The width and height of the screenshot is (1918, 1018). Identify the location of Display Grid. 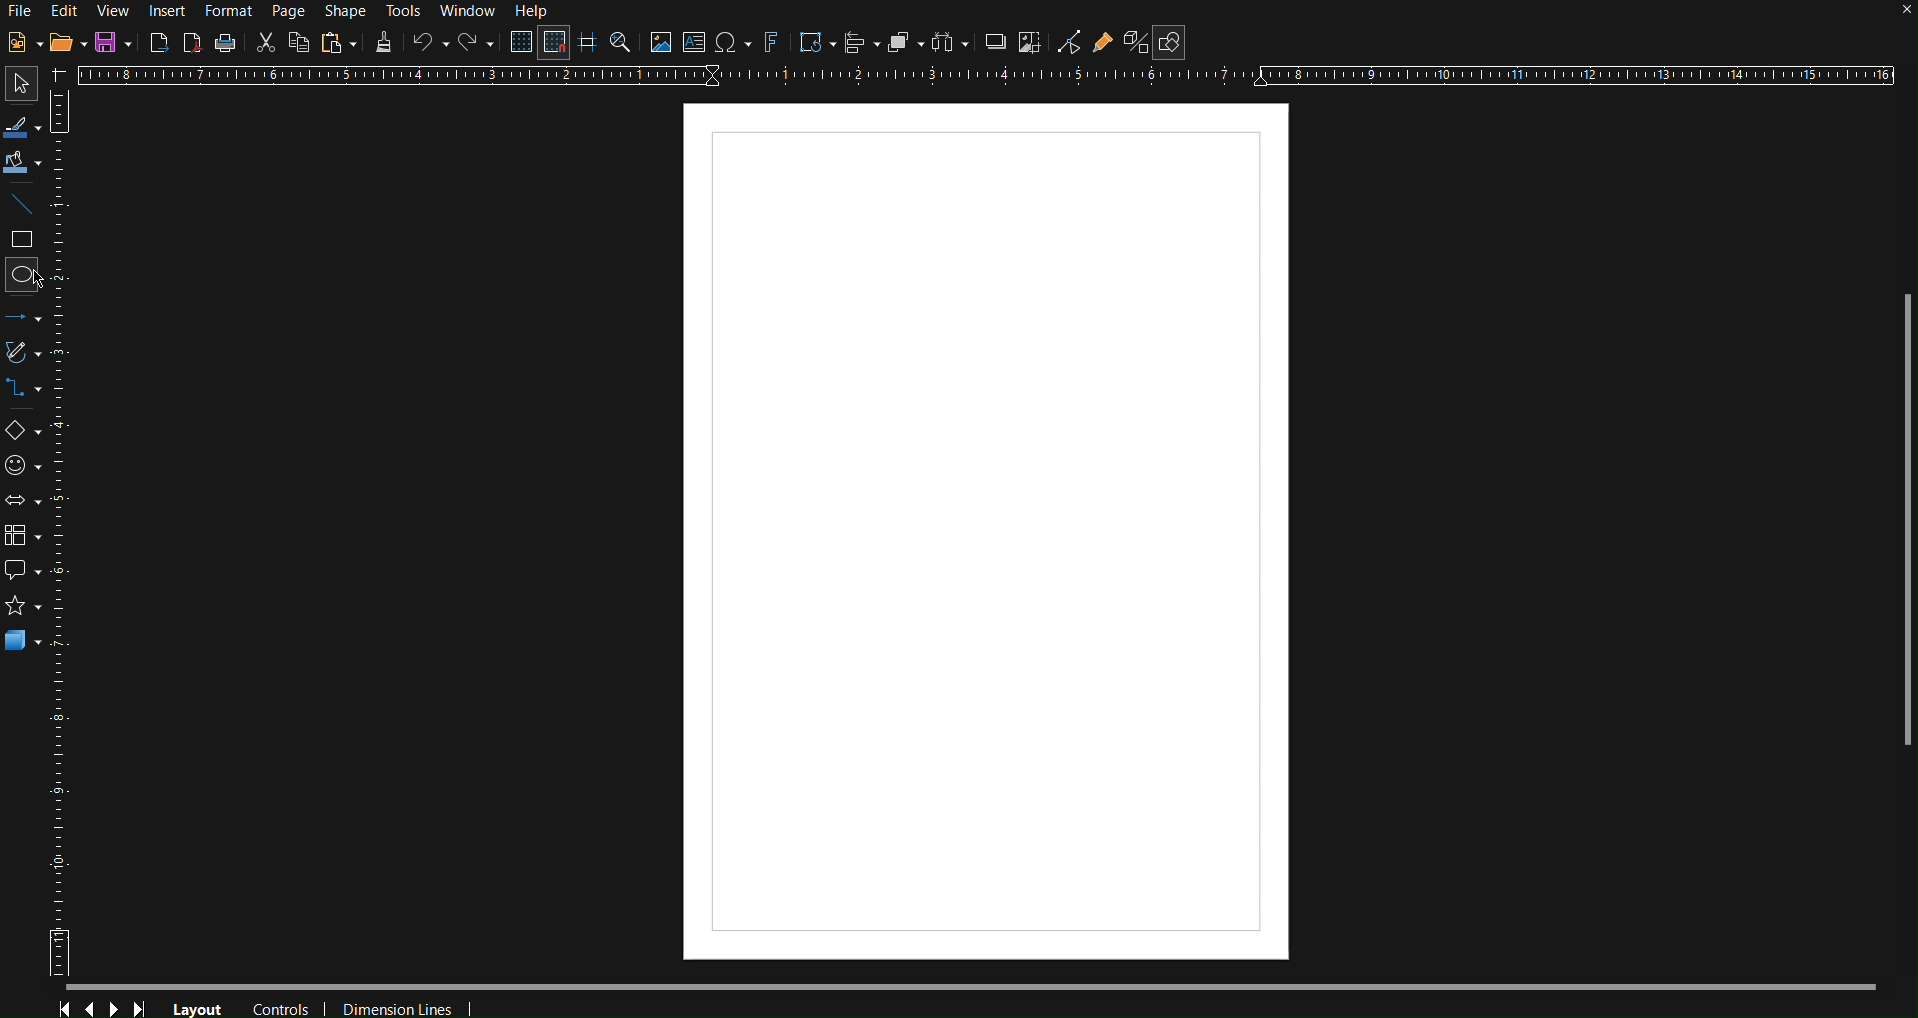
(518, 44).